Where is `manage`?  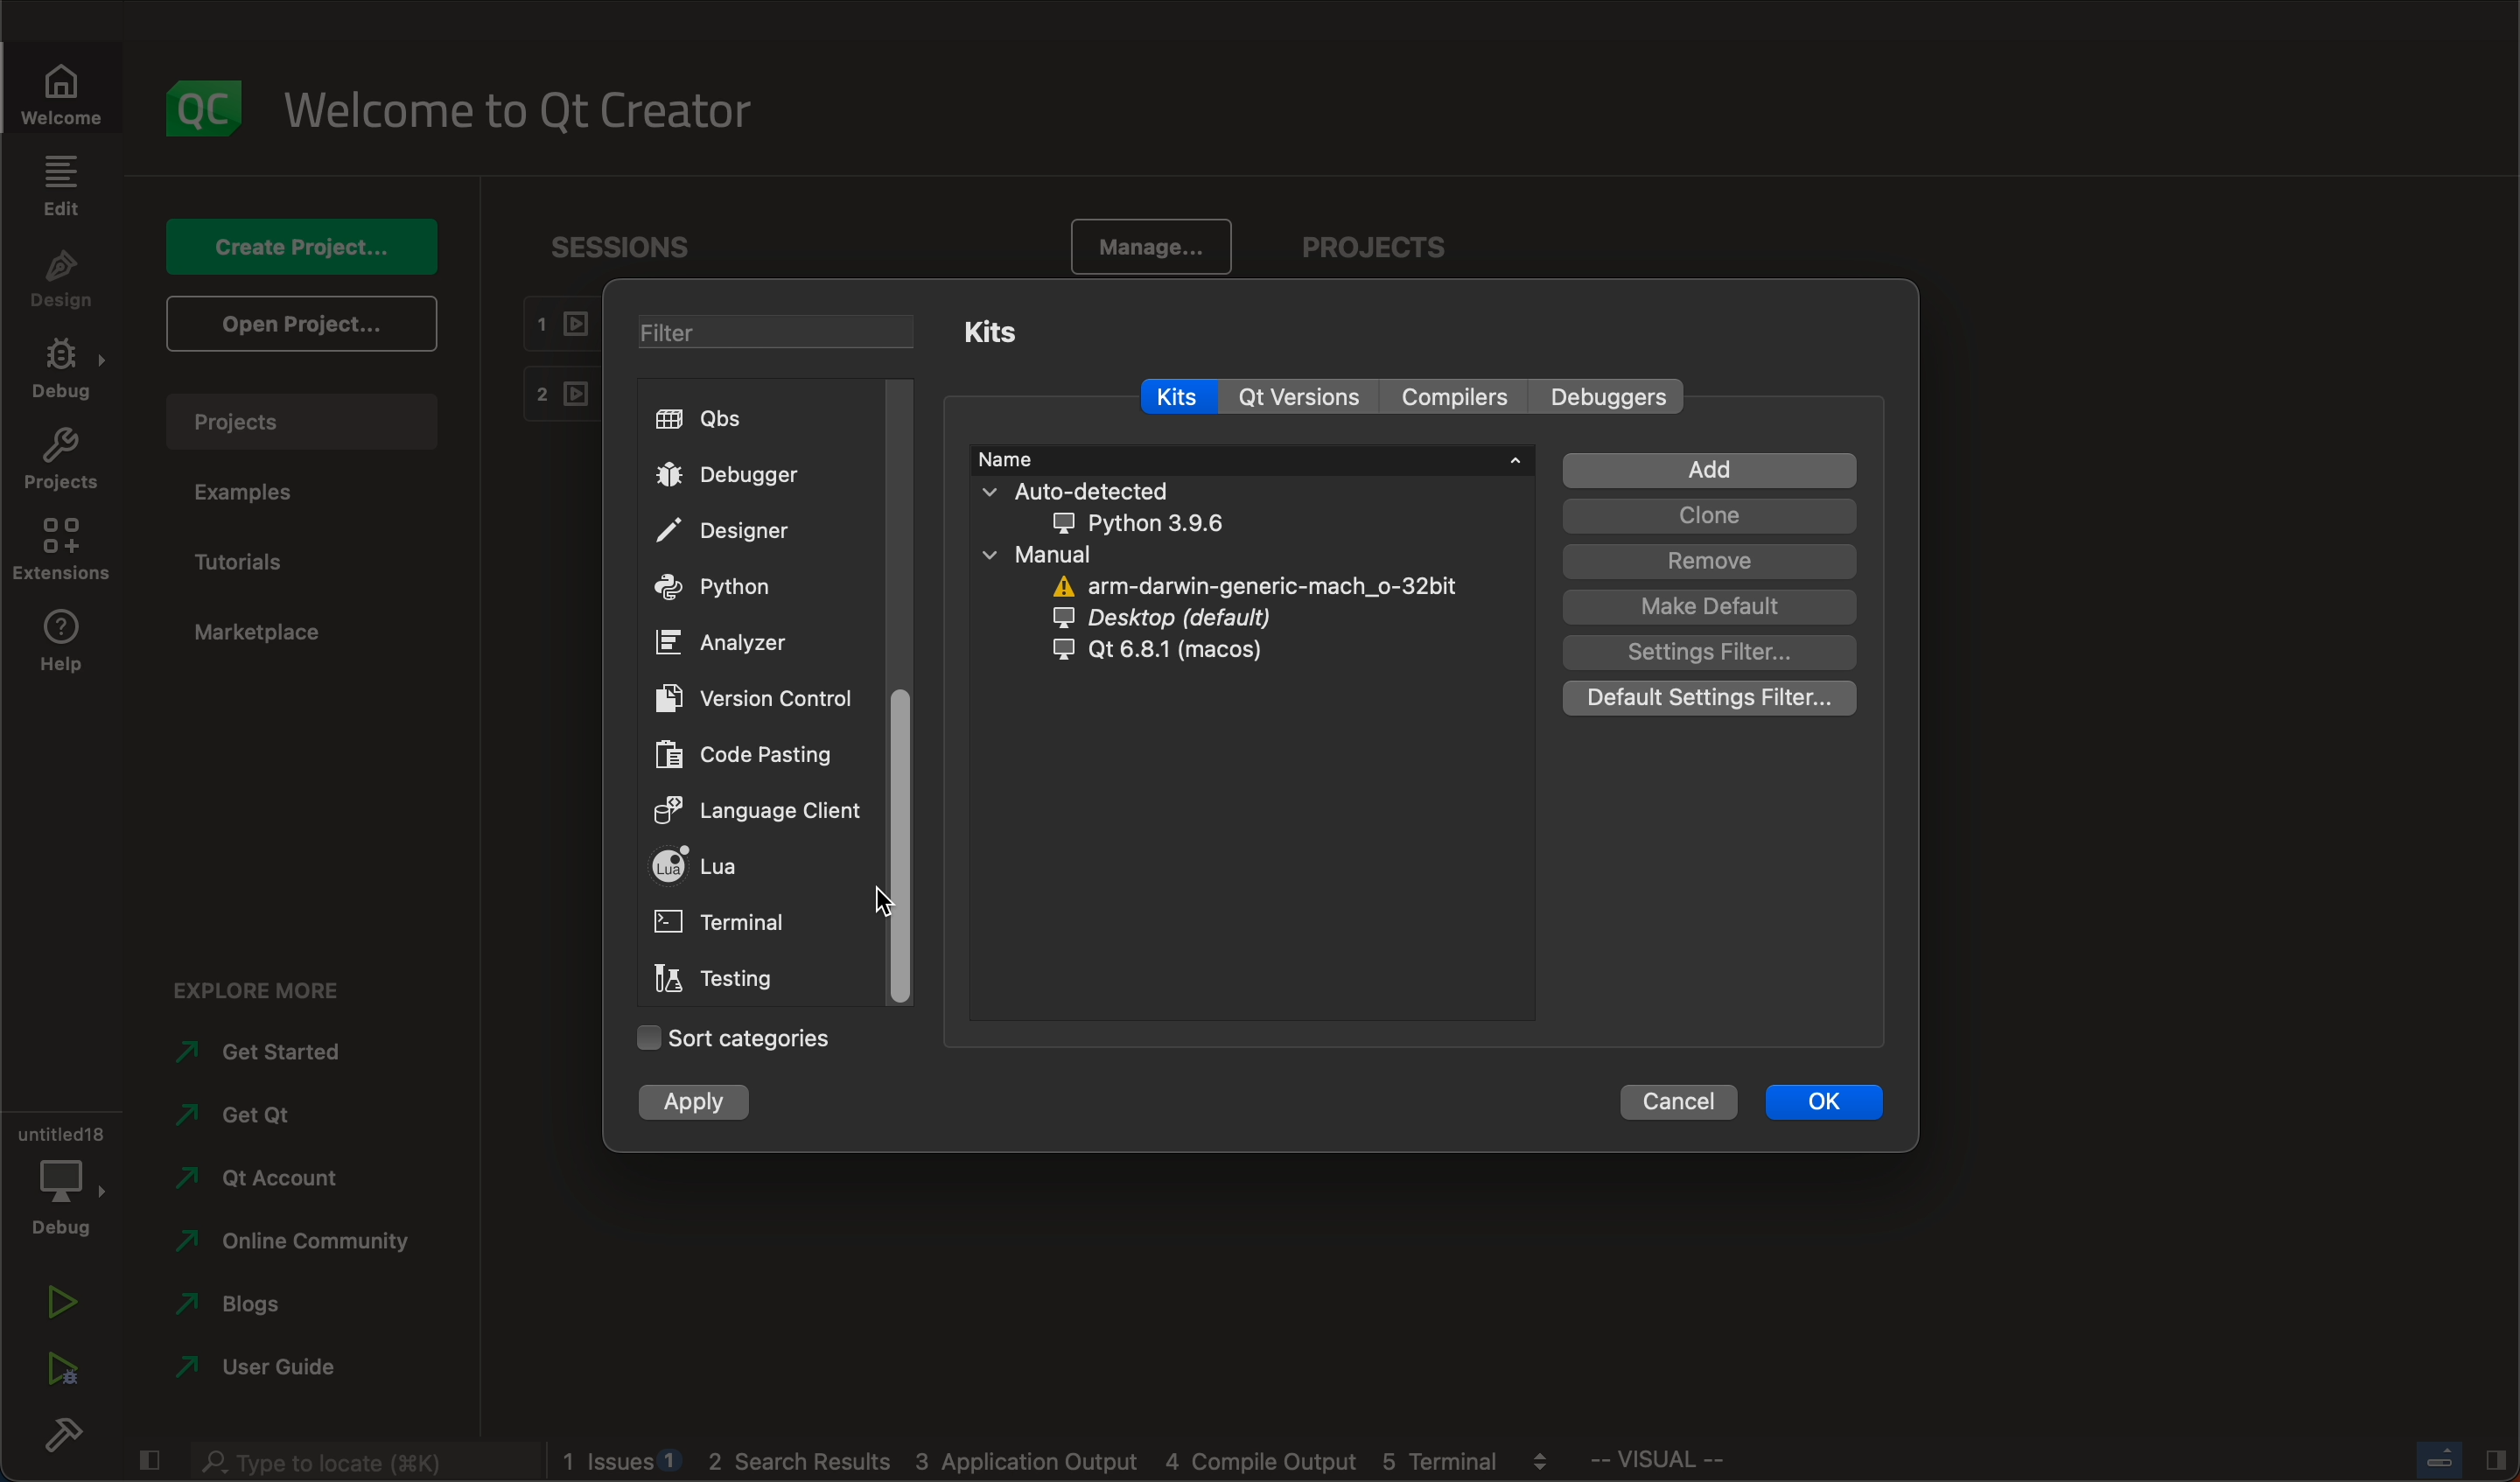
manage is located at coordinates (1152, 242).